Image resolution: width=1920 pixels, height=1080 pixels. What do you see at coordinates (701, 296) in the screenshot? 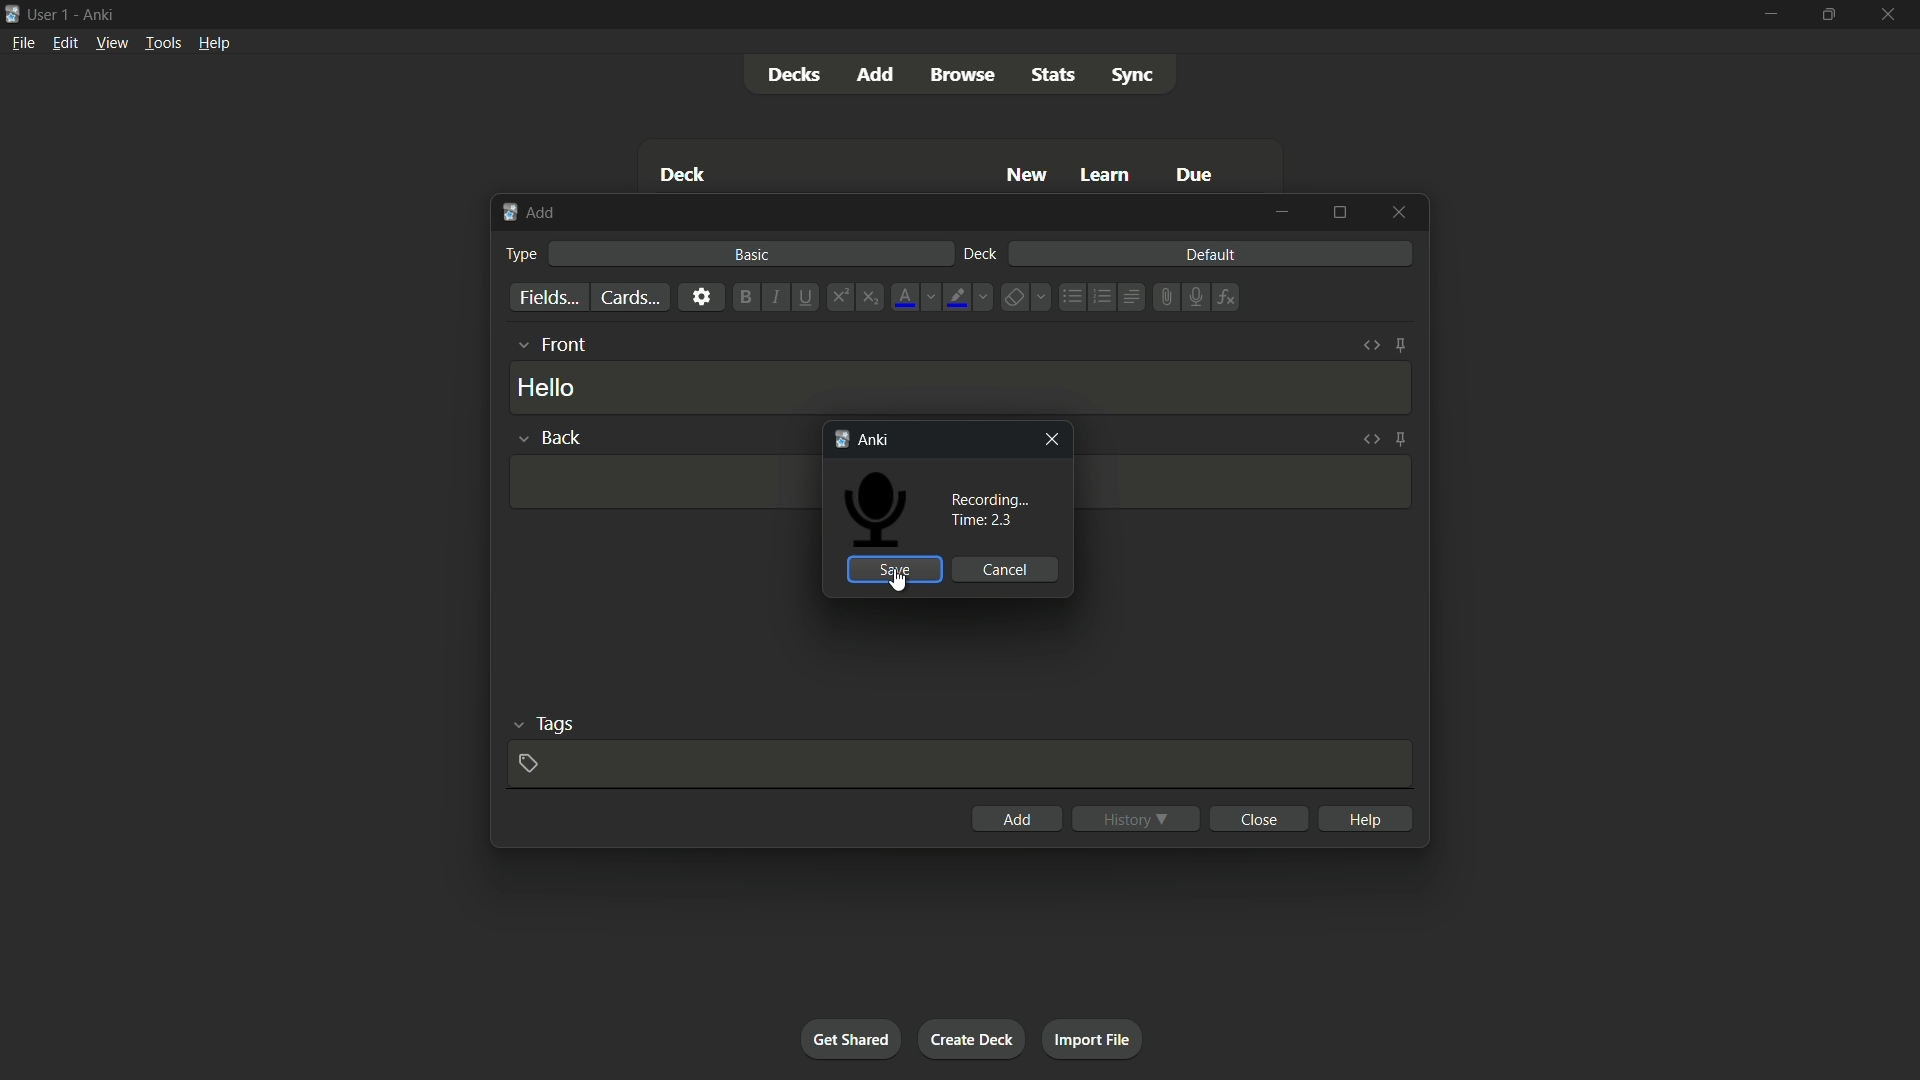
I see `settings` at bounding box center [701, 296].